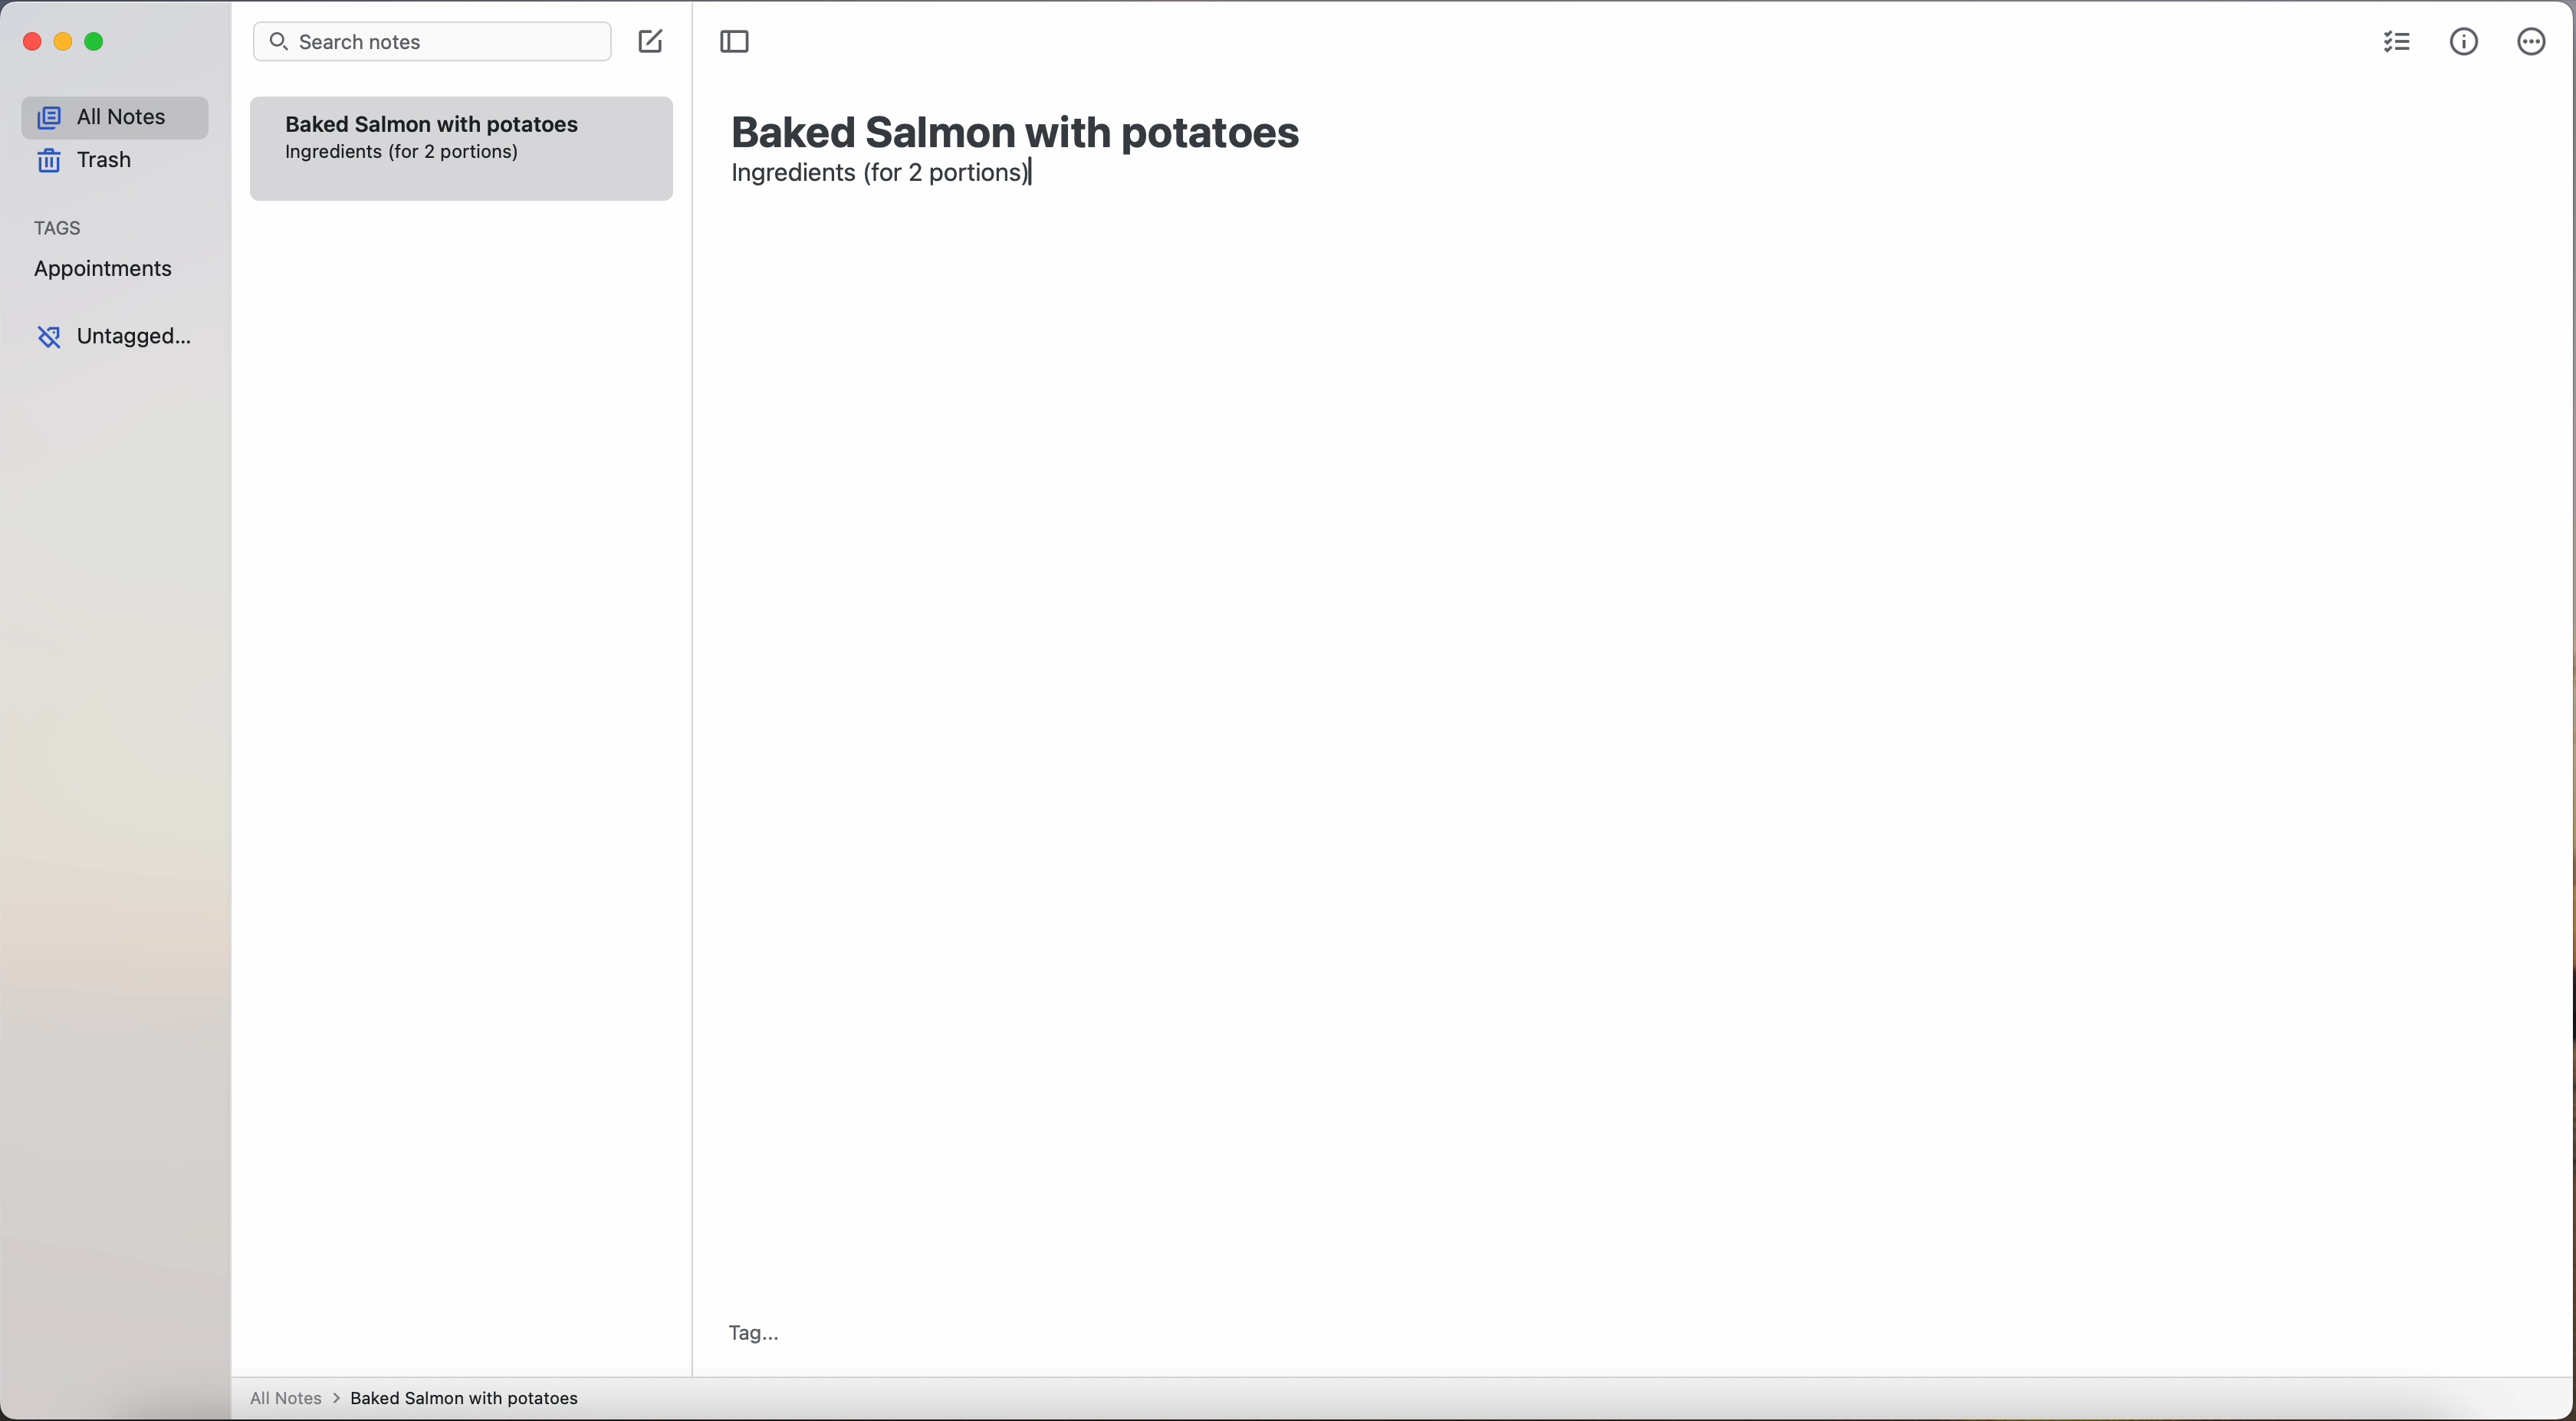 The width and height of the screenshot is (2576, 1421). Describe the element at coordinates (430, 44) in the screenshot. I see `search bar` at that location.